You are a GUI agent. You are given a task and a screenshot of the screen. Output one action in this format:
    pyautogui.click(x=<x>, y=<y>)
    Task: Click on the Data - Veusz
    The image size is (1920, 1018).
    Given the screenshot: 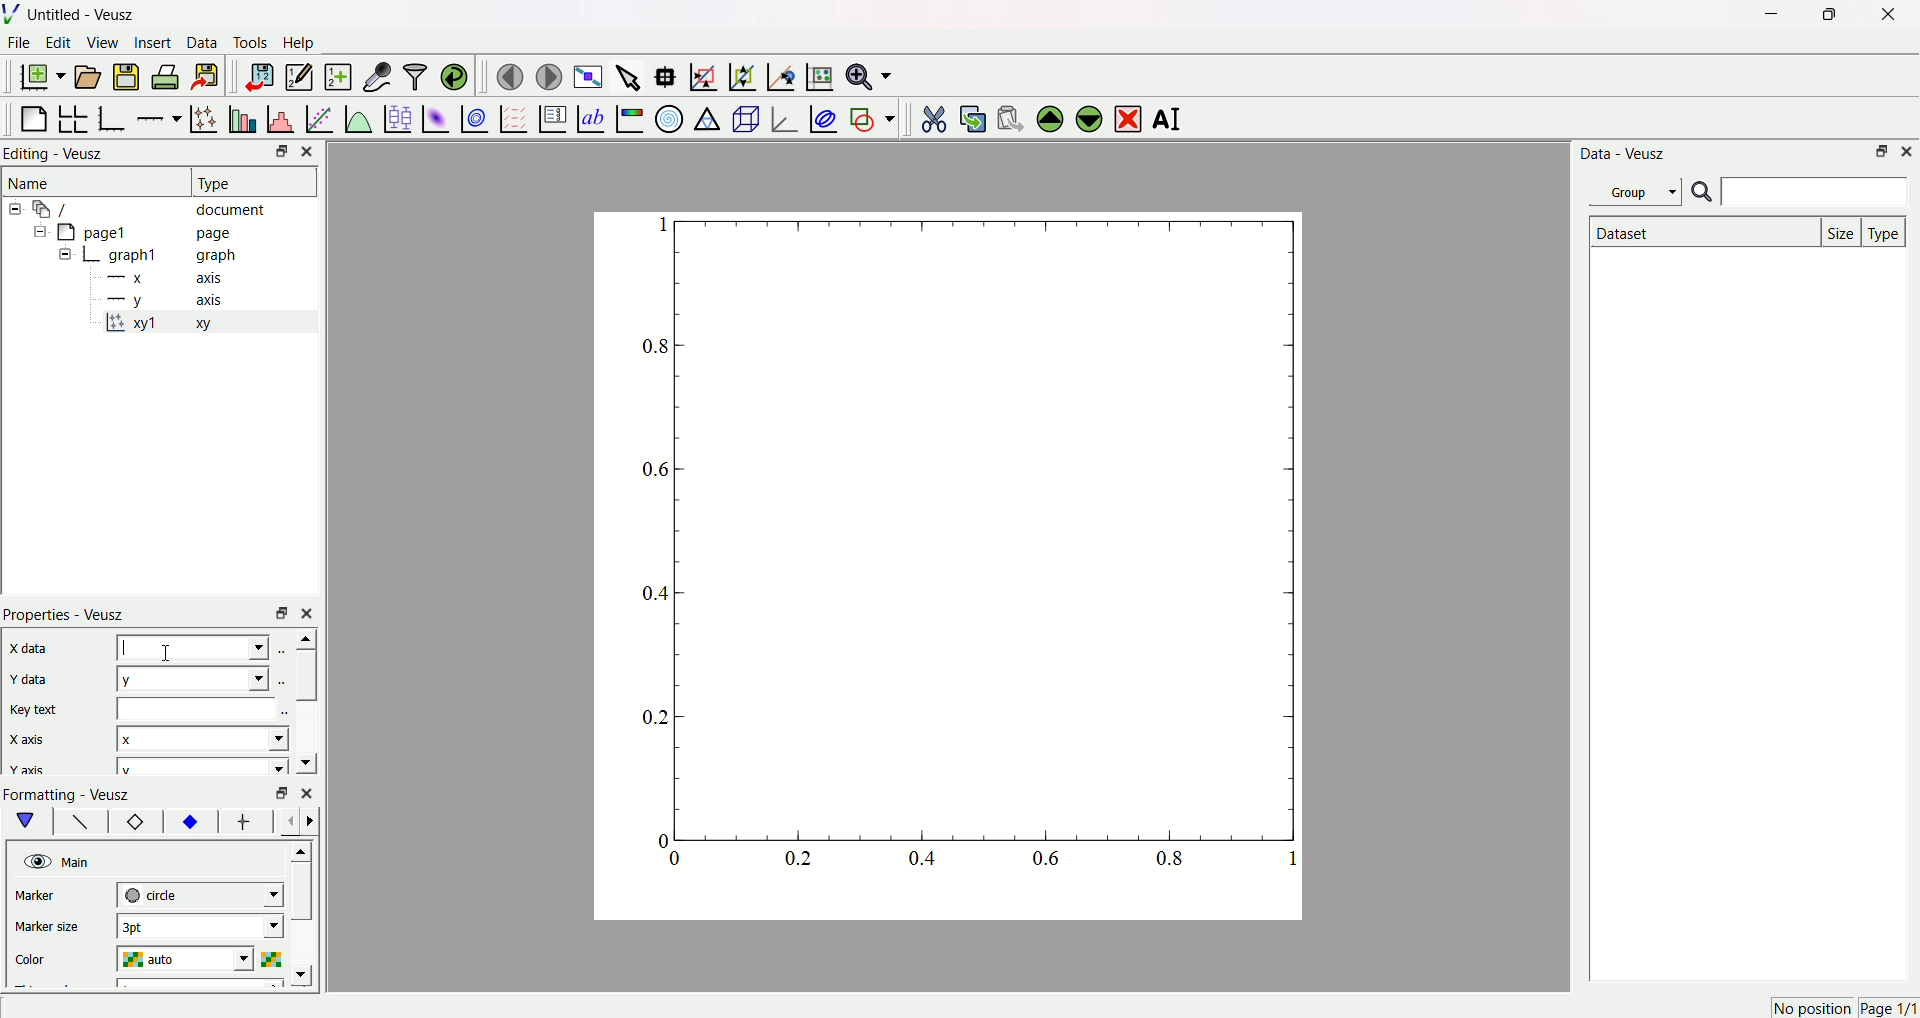 What is the action you would take?
    pyautogui.click(x=1625, y=155)
    